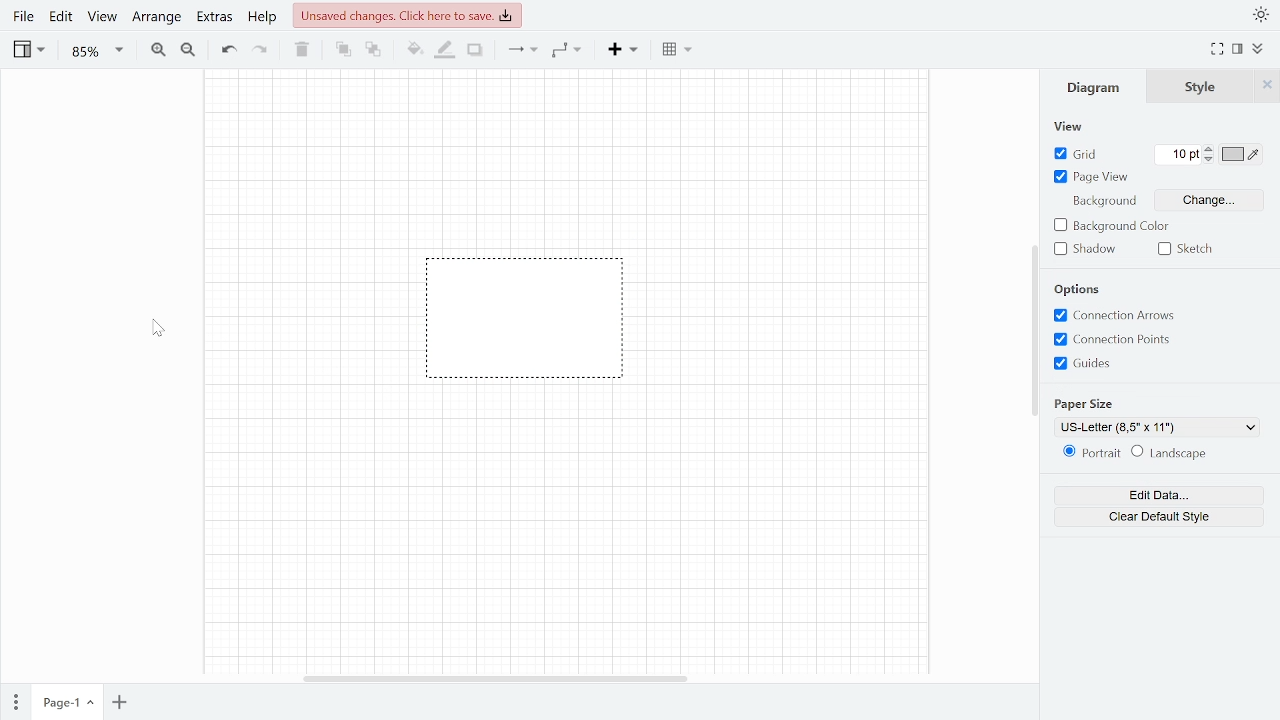 The image size is (1280, 720). I want to click on Close, so click(1267, 84).